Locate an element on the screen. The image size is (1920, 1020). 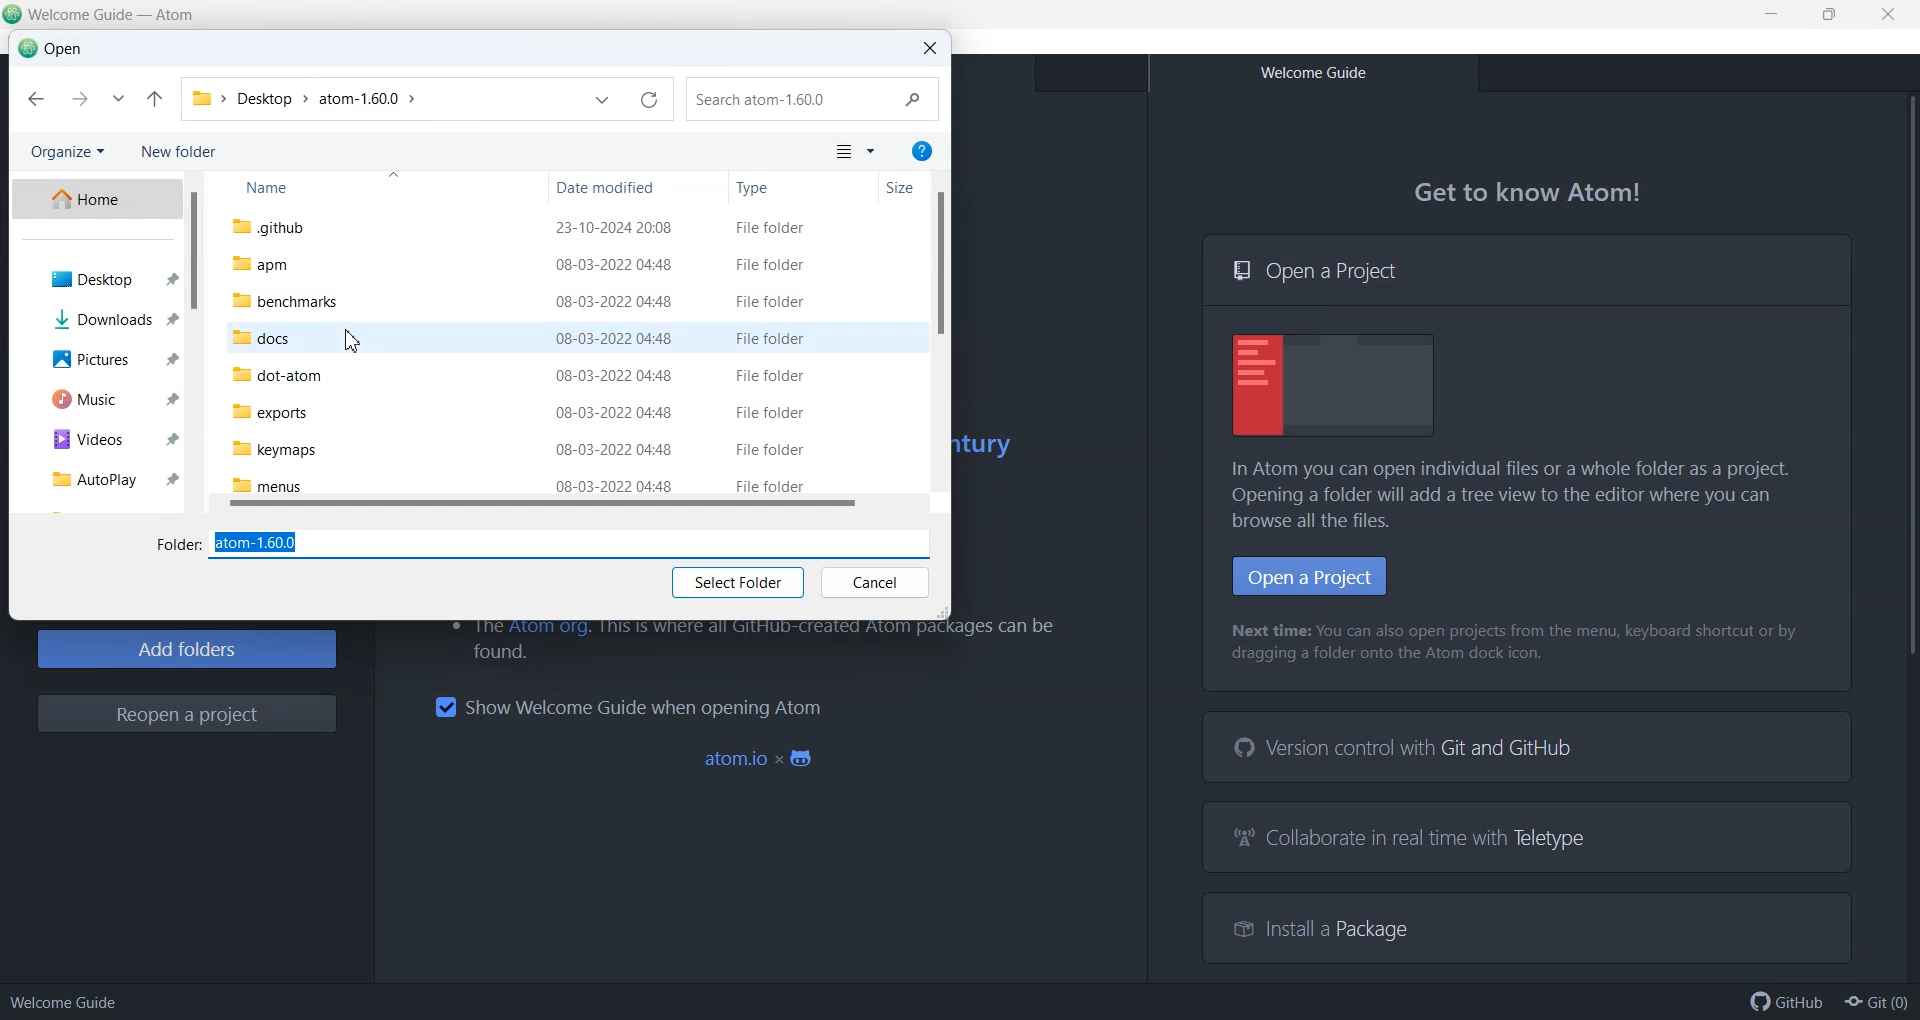
File Folder is located at coordinates (772, 266).